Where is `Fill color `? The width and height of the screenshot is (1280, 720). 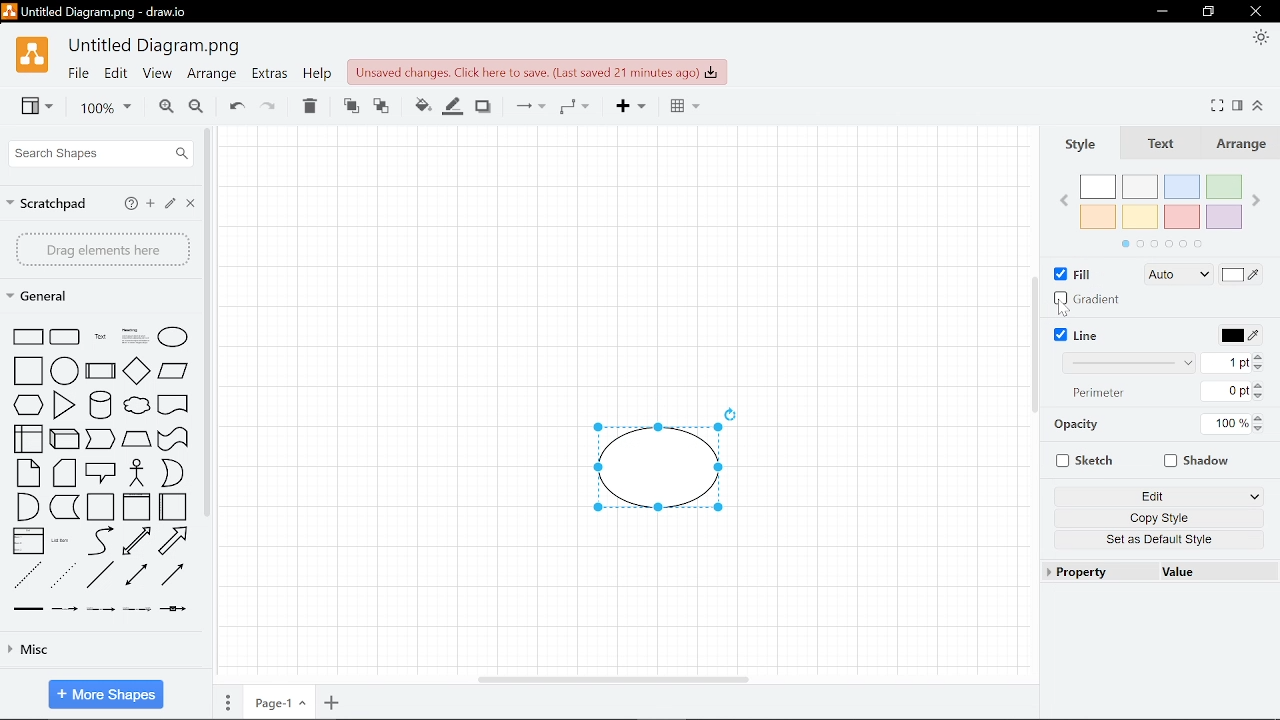
Fill color  is located at coordinates (422, 105).